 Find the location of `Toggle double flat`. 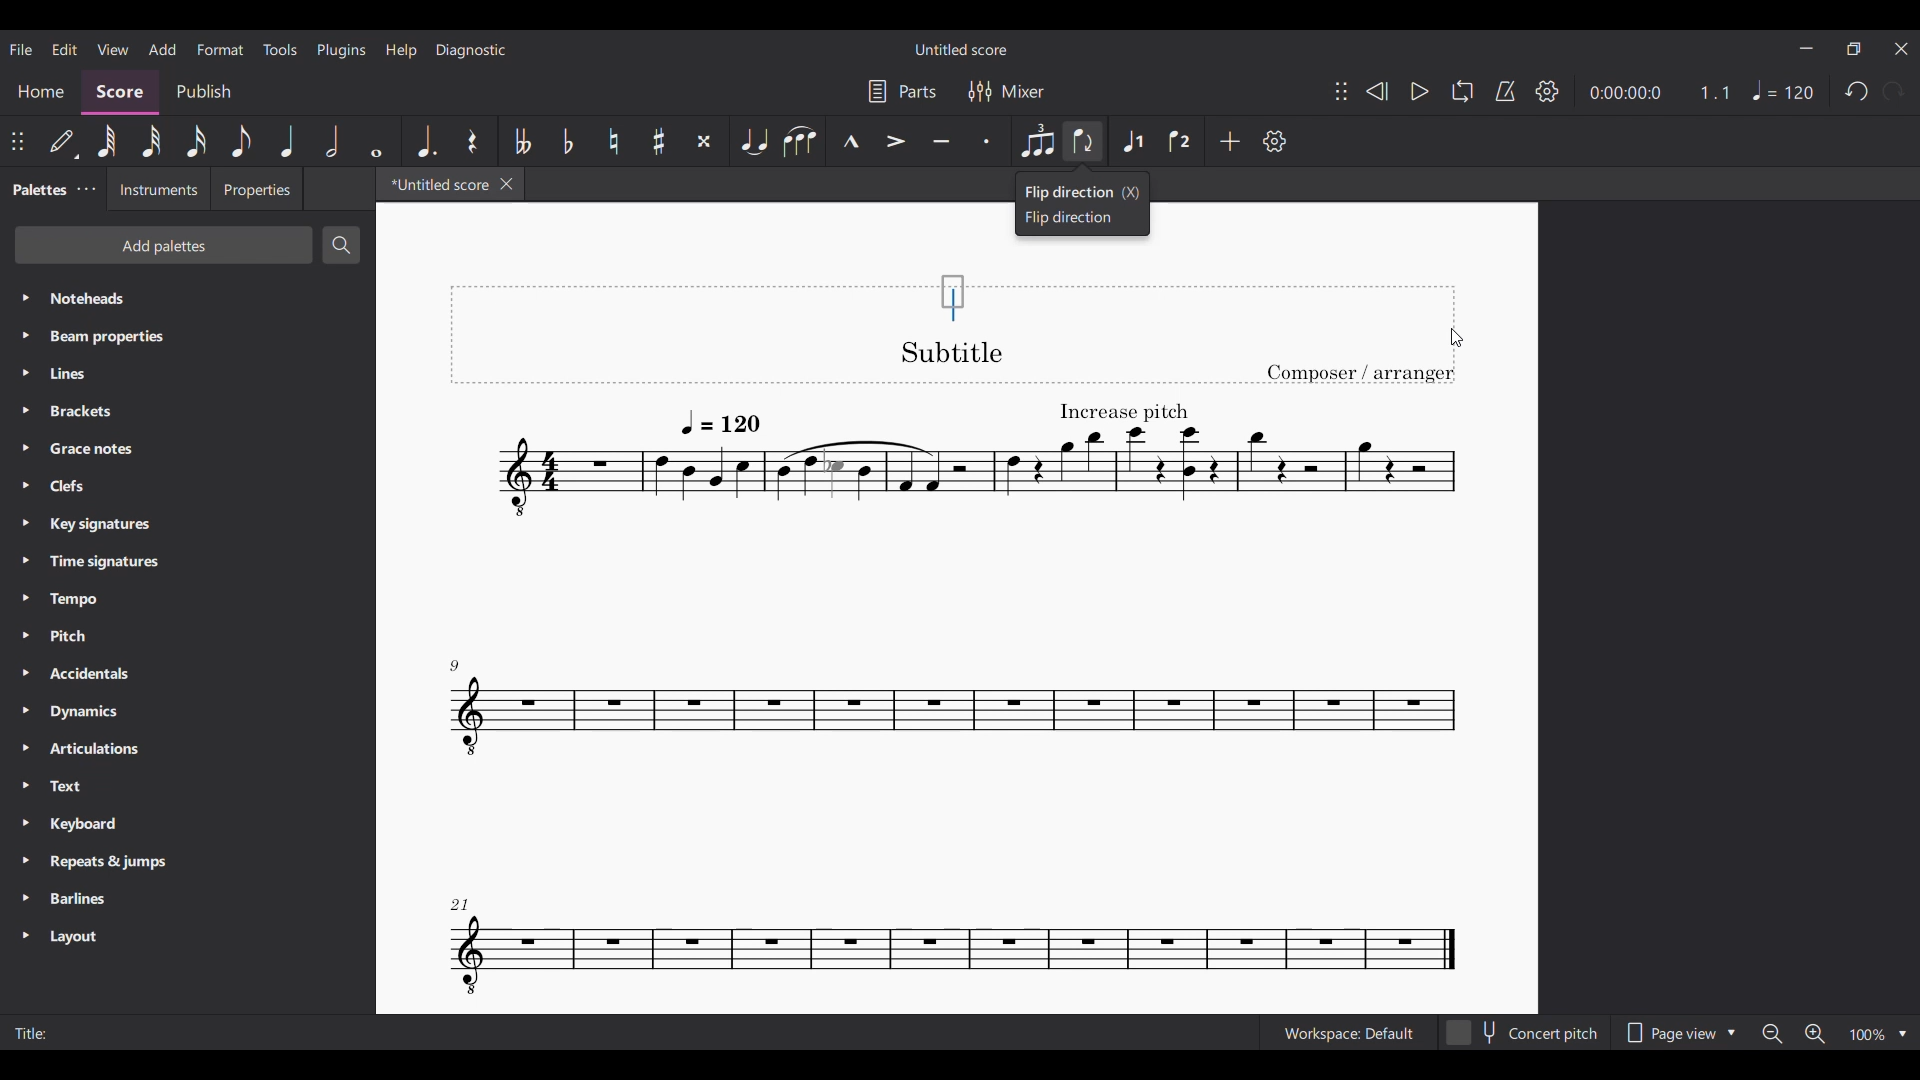

Toggle double flat is located at coordinates (520, 140).